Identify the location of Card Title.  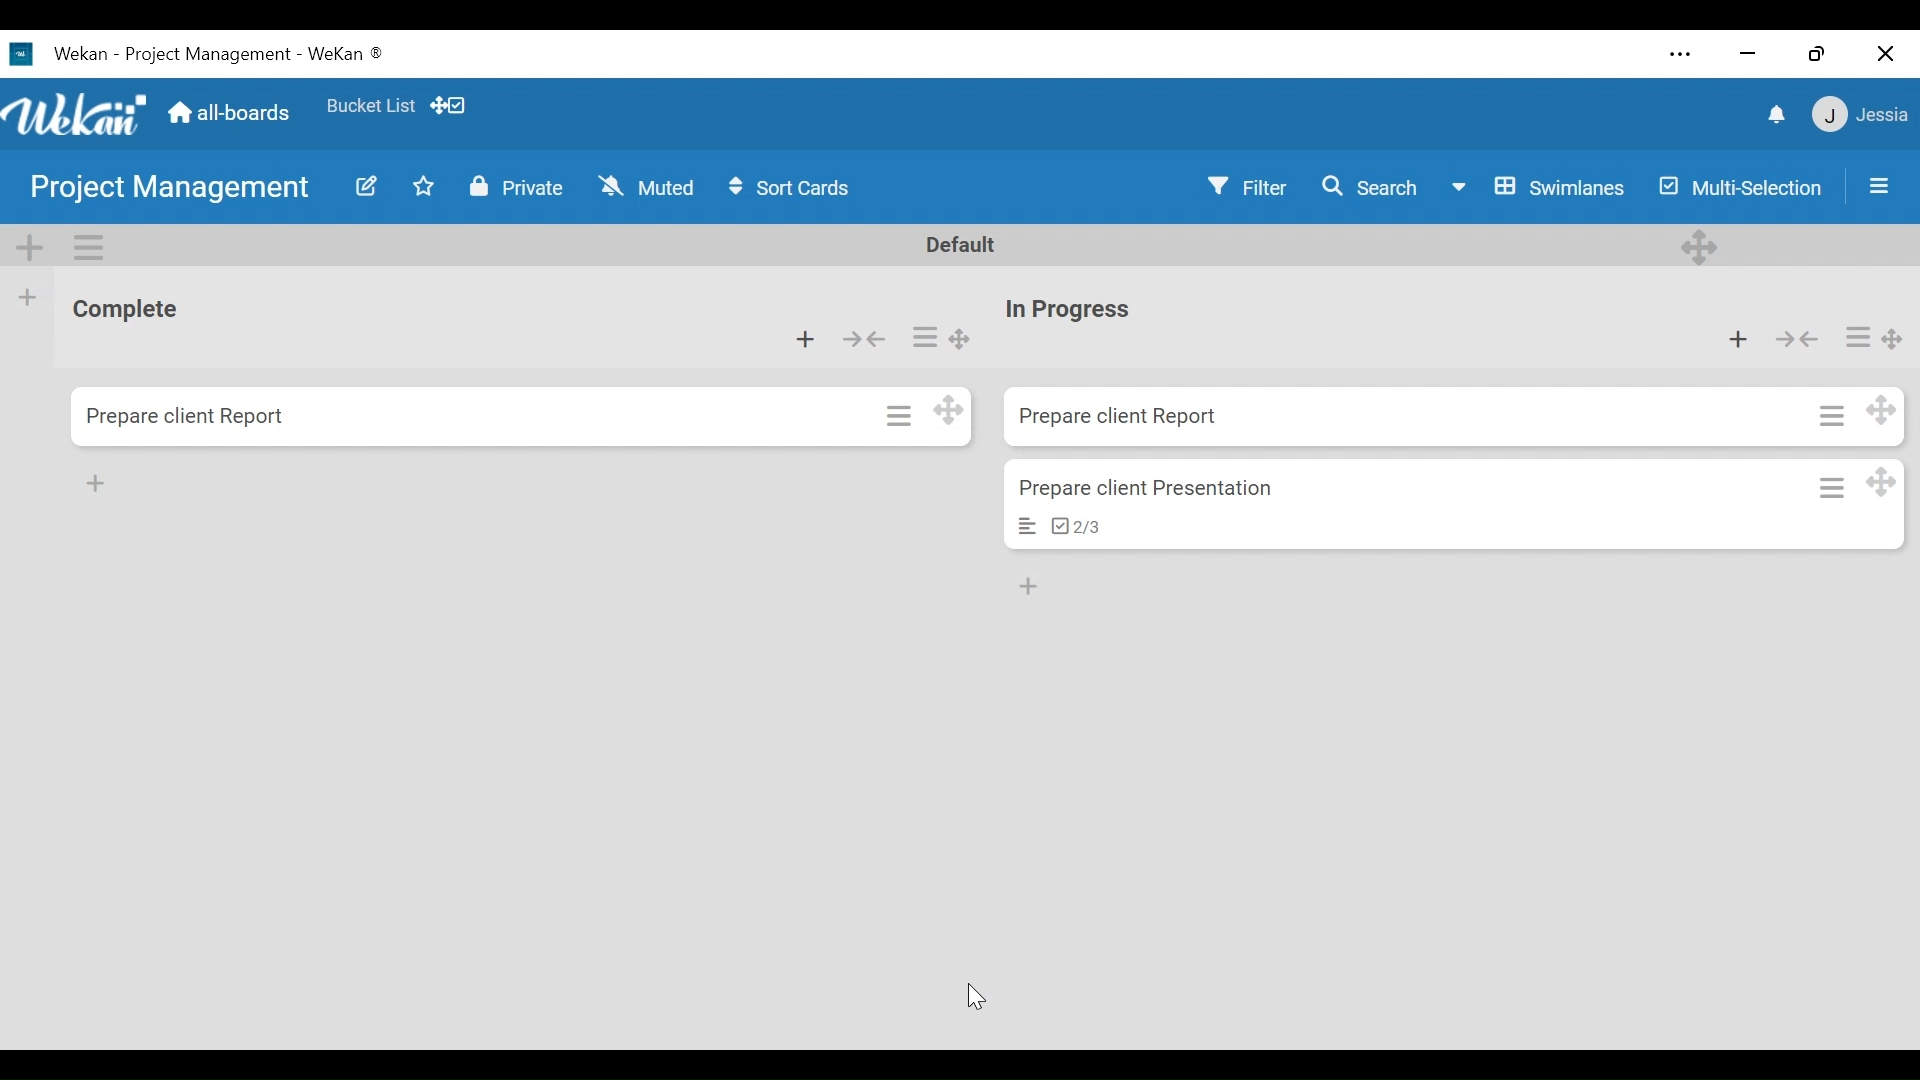
(187, 415).